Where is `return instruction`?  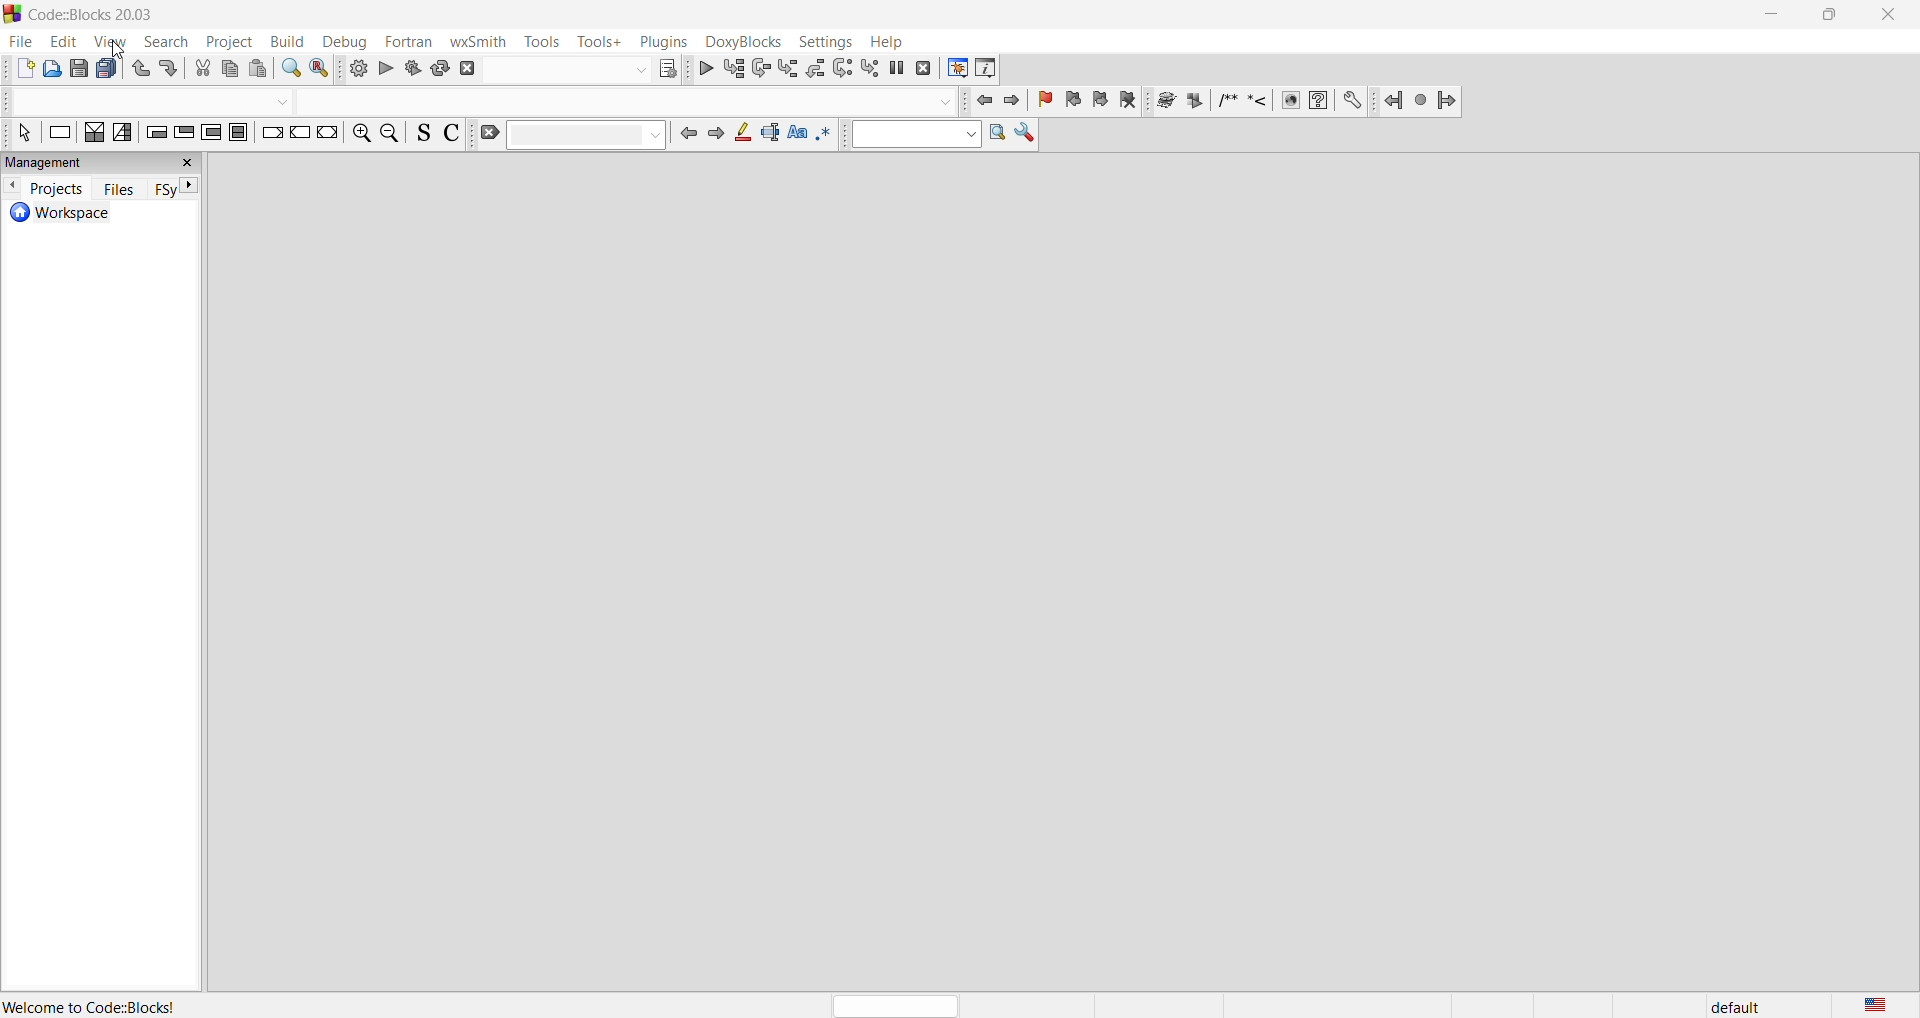 return instruction is located at coordinates (328, 134).